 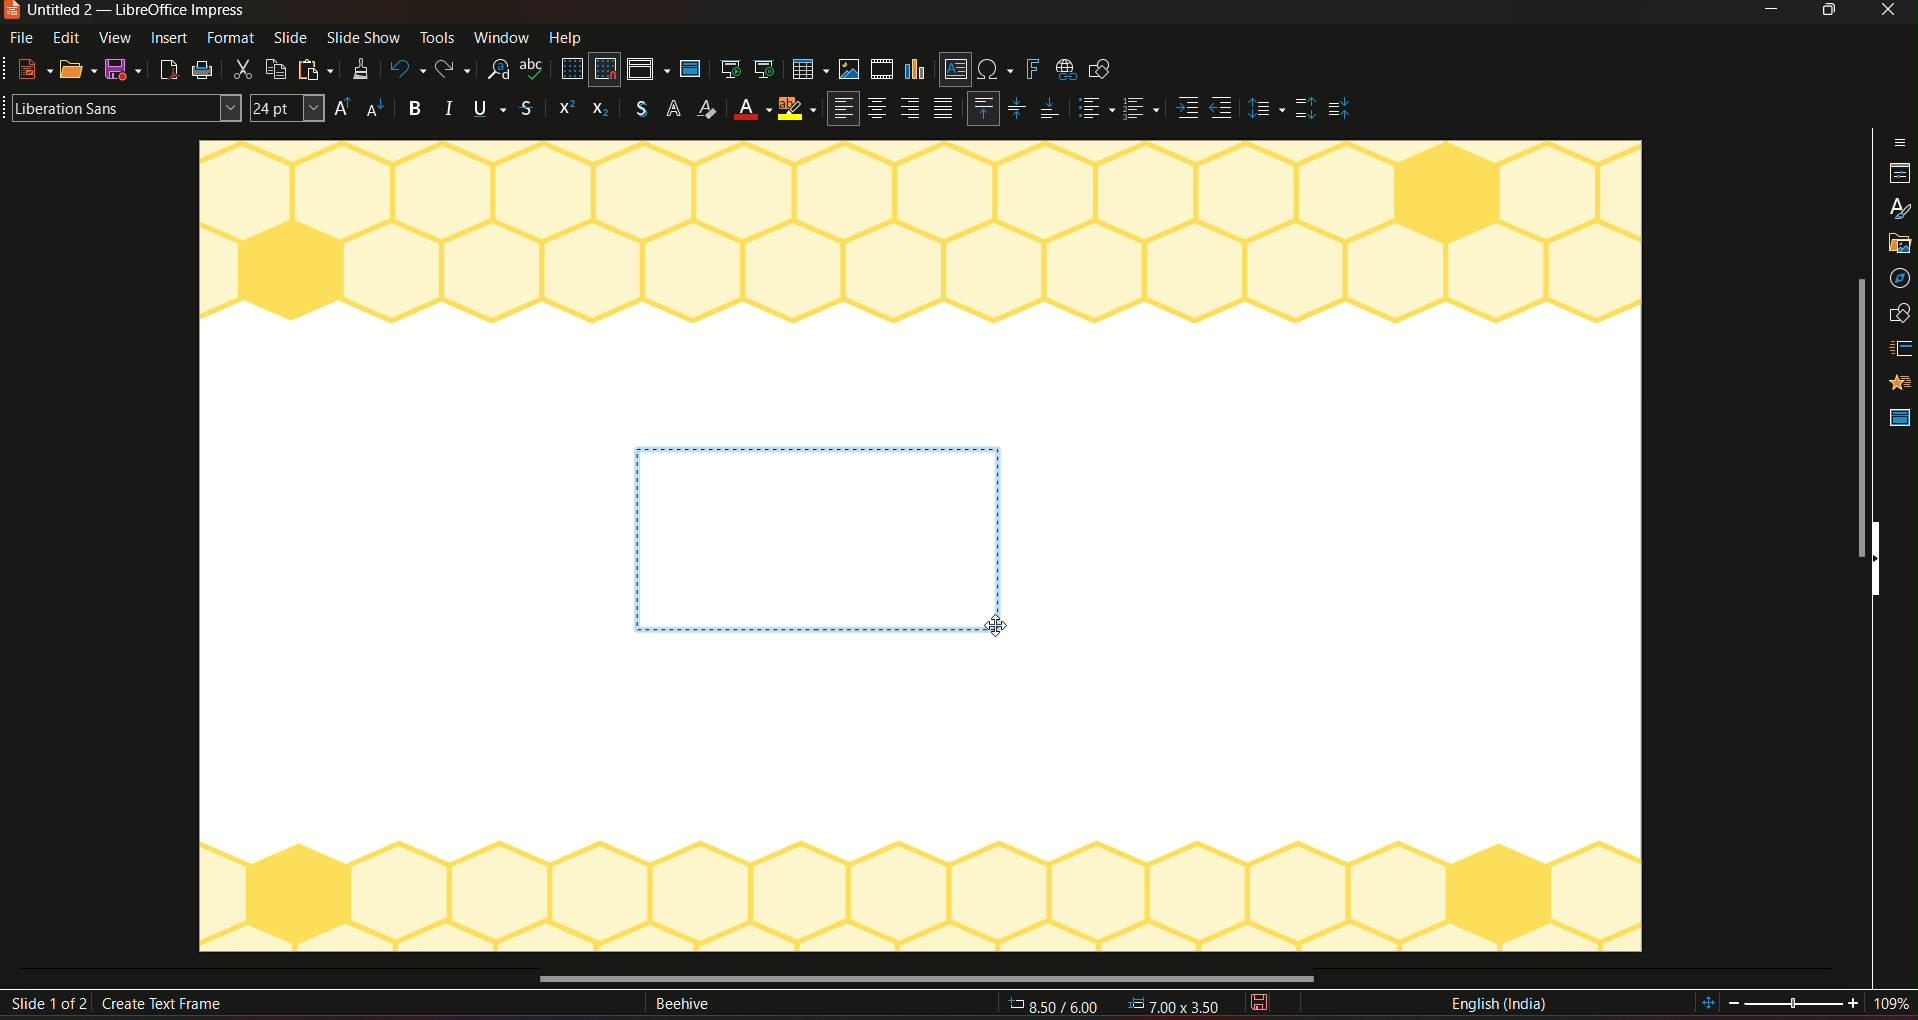 I want to click on Align right, so click(x=914, y=109).